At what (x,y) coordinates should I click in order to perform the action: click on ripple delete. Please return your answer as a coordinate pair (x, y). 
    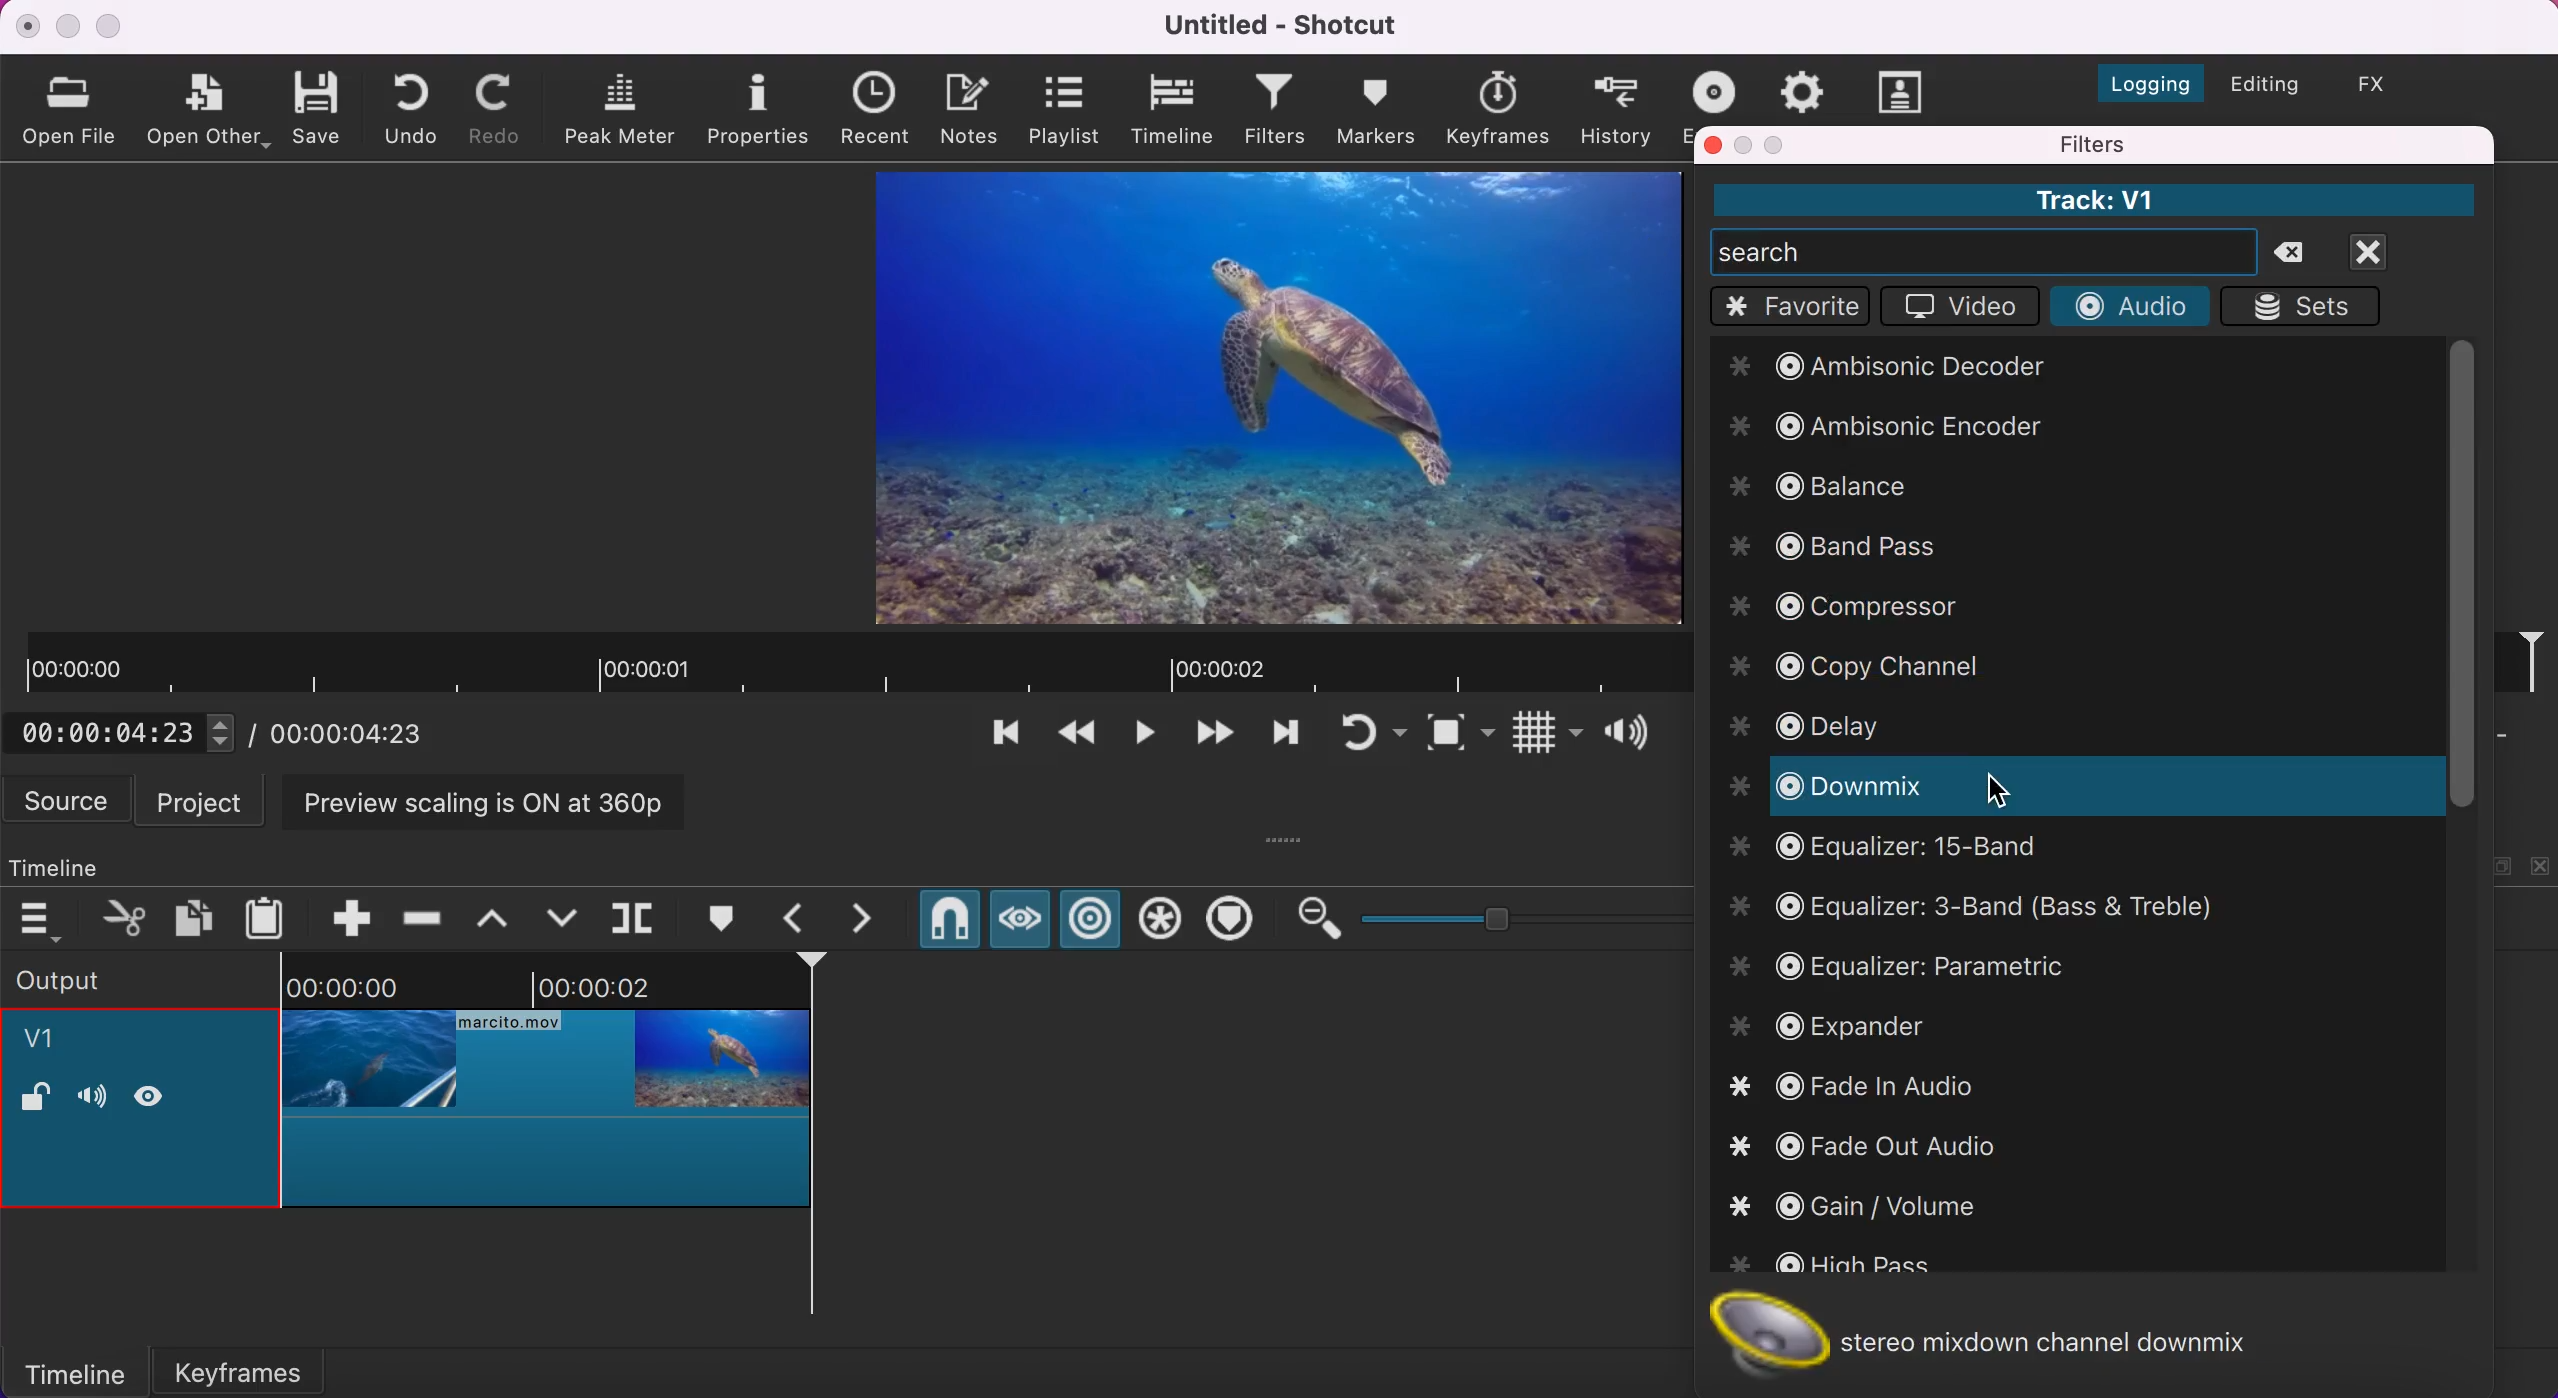
    Looking at the image, I should click on (424, 912).